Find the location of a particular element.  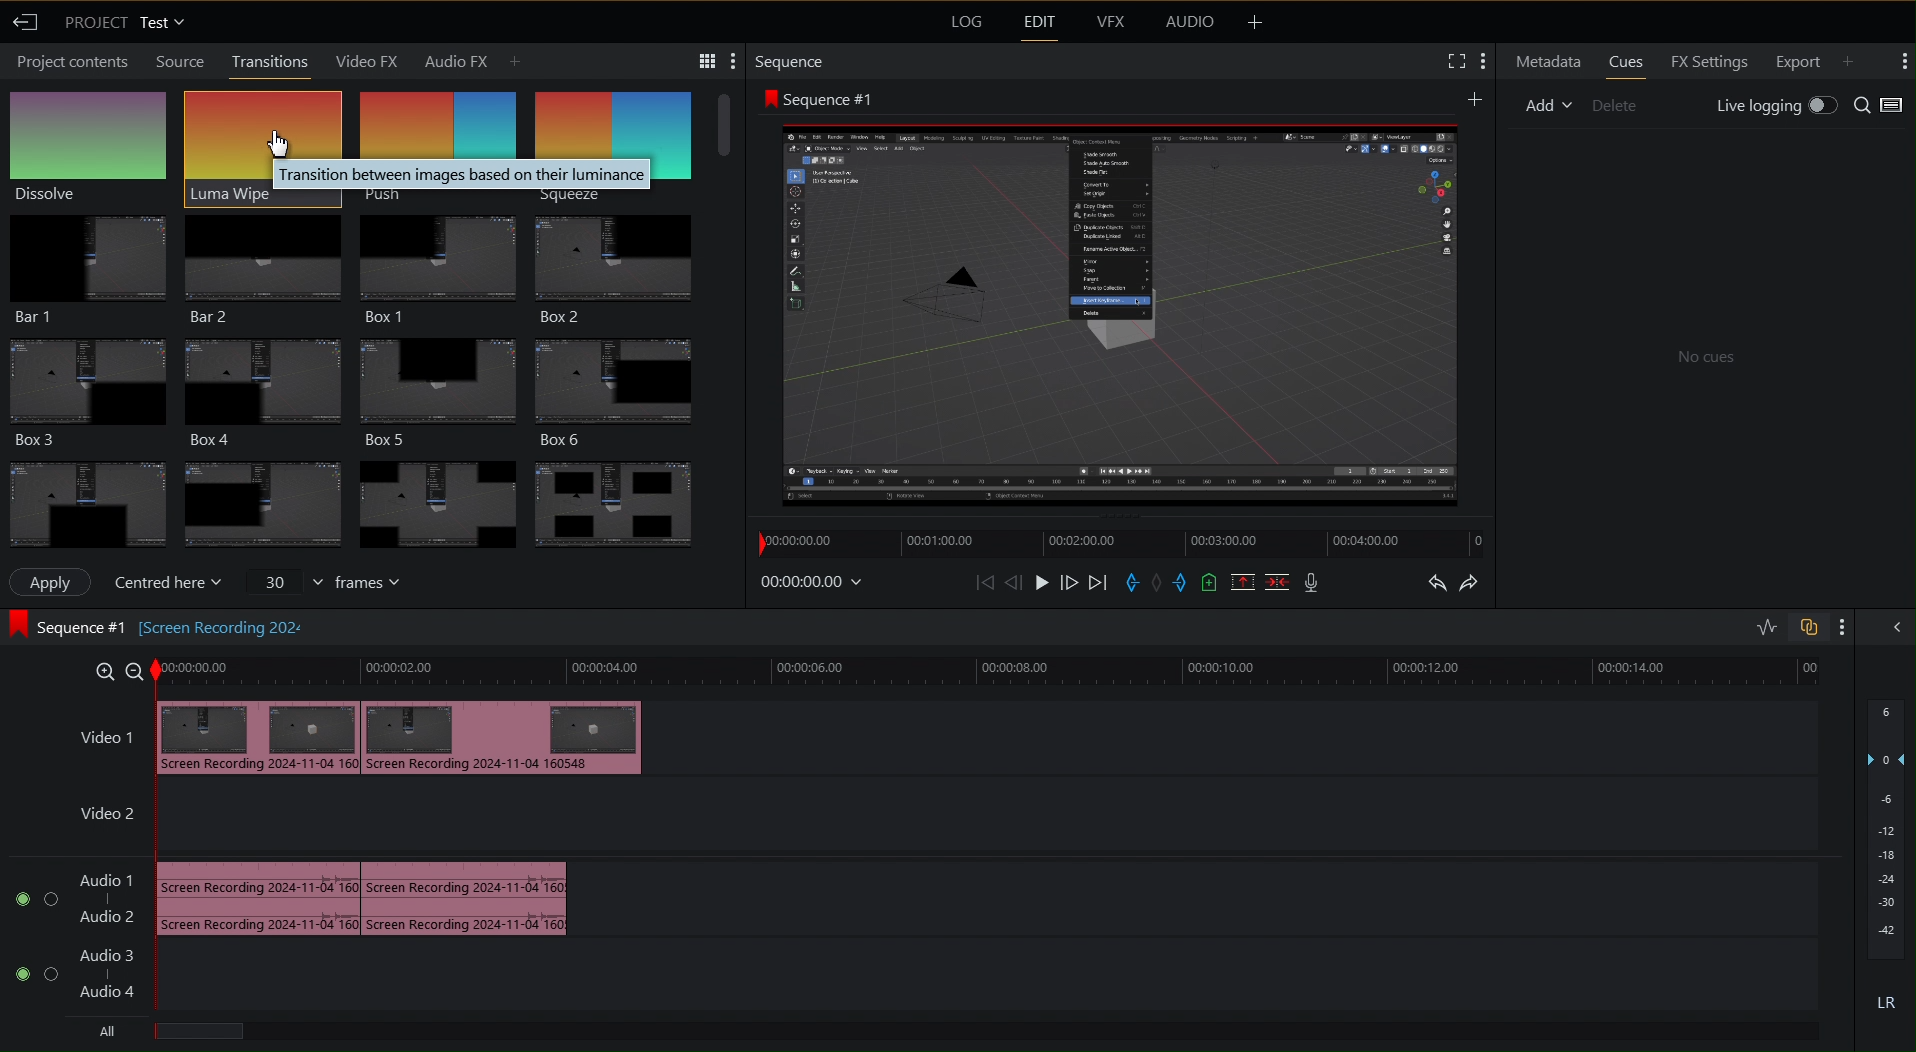

Undo is located at coordinates (1433, 582).